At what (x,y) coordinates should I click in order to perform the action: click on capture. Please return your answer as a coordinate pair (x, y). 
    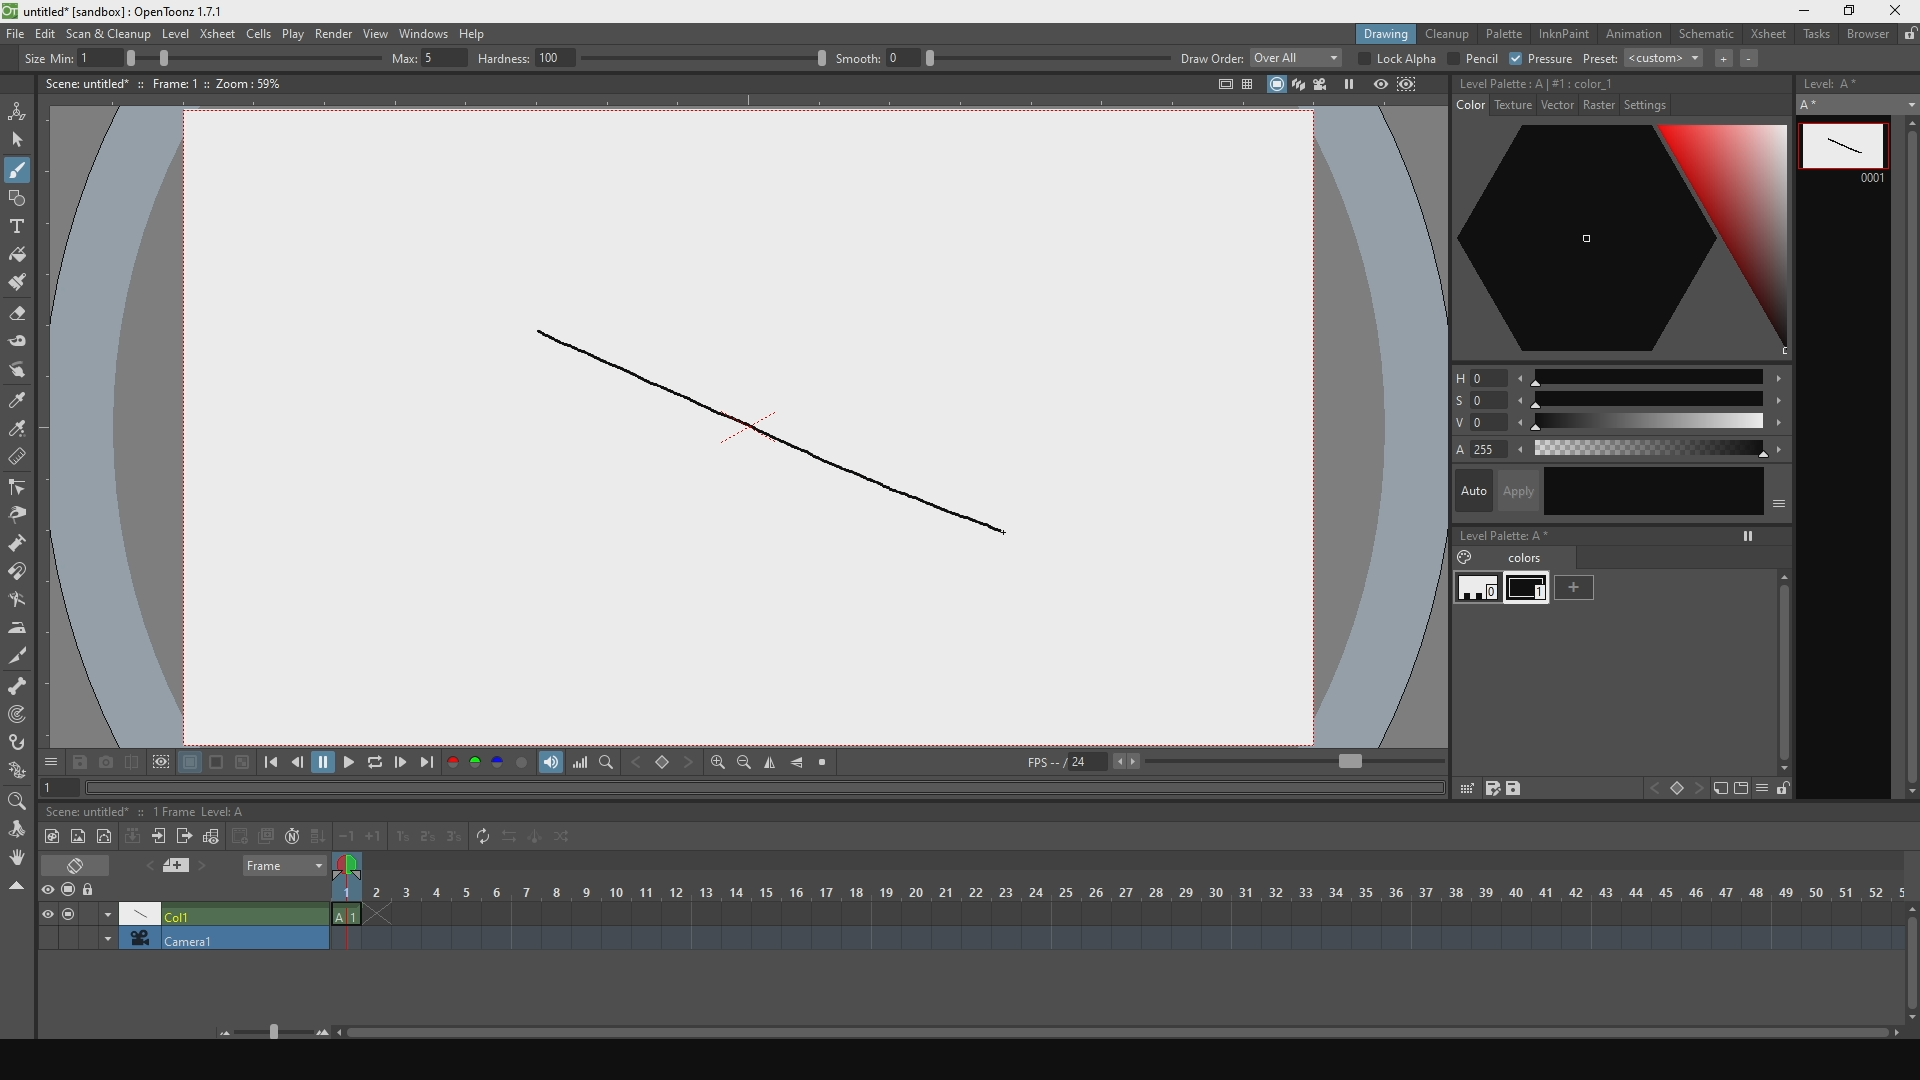
    Looking at the image, I should click on (104, 764).